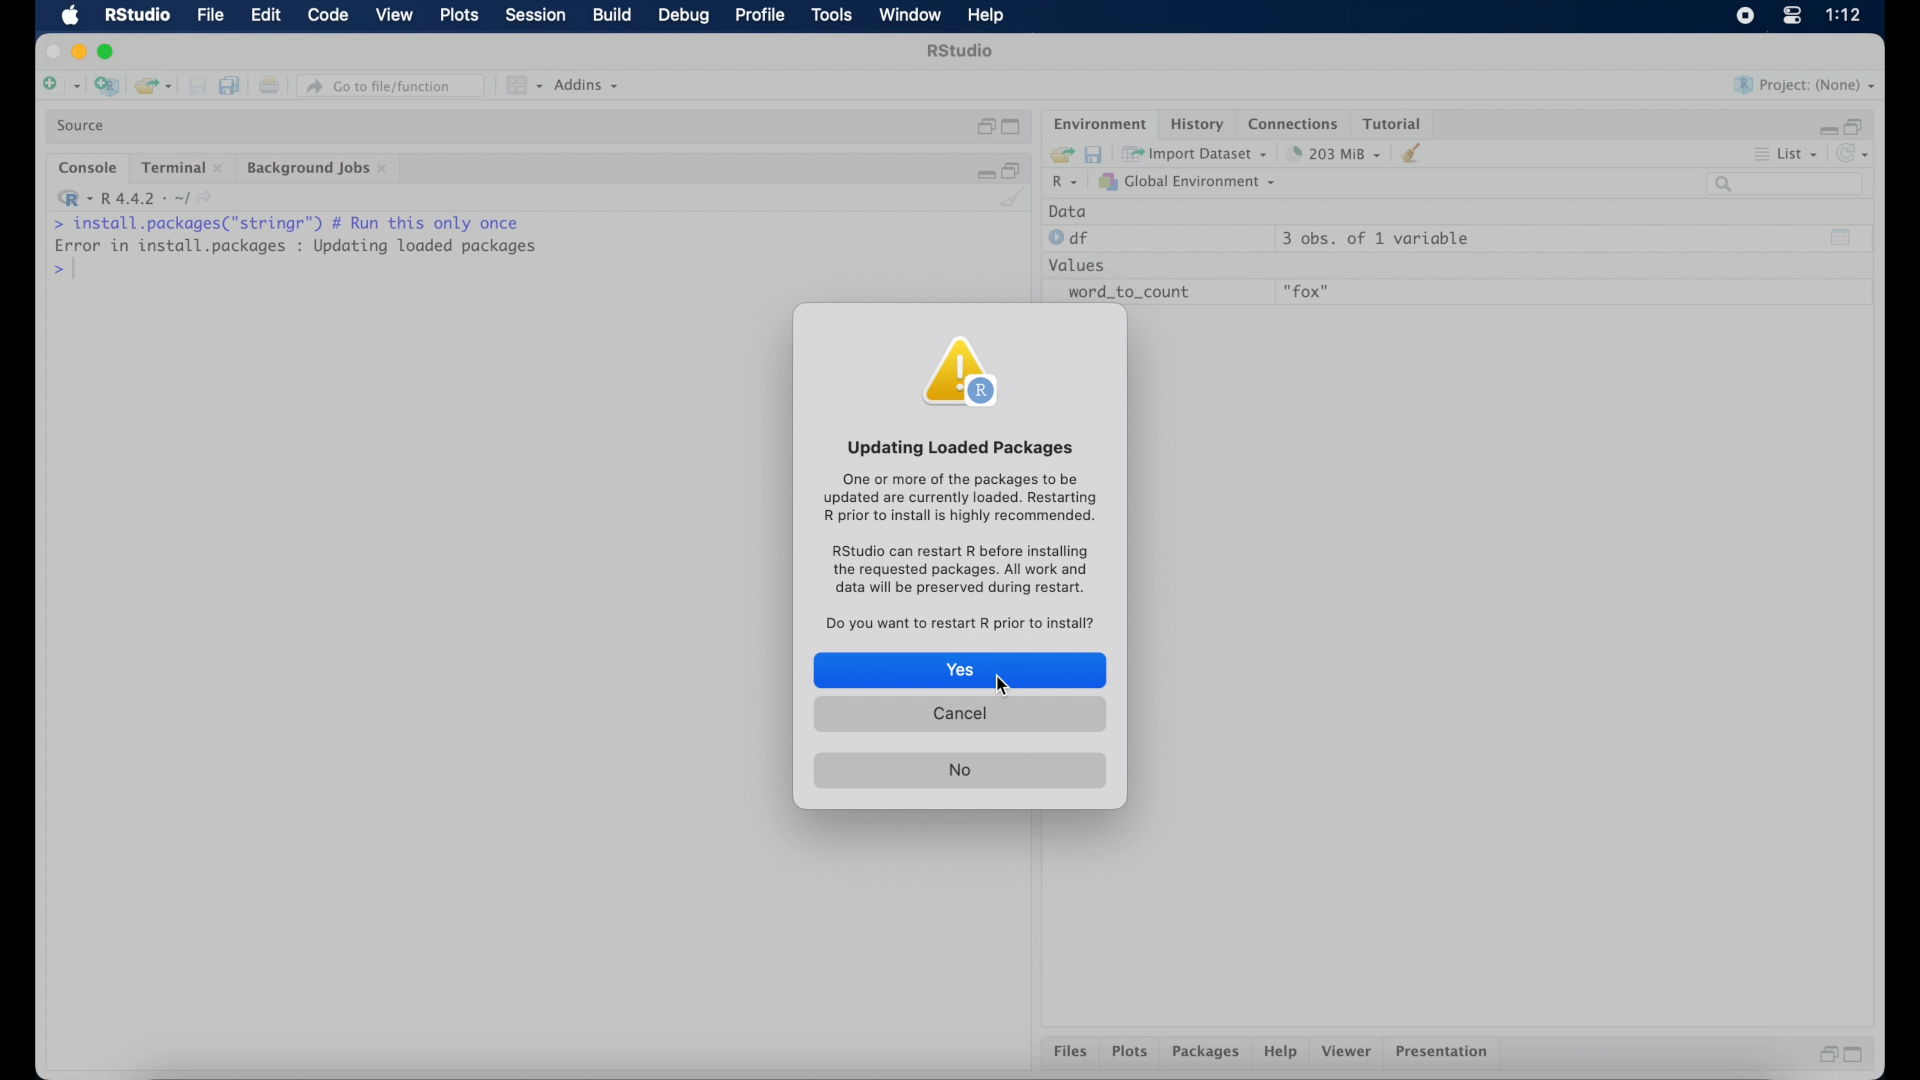  Describe the element at coordinates (989, 17) in the screenshot. I see `help` at that location.